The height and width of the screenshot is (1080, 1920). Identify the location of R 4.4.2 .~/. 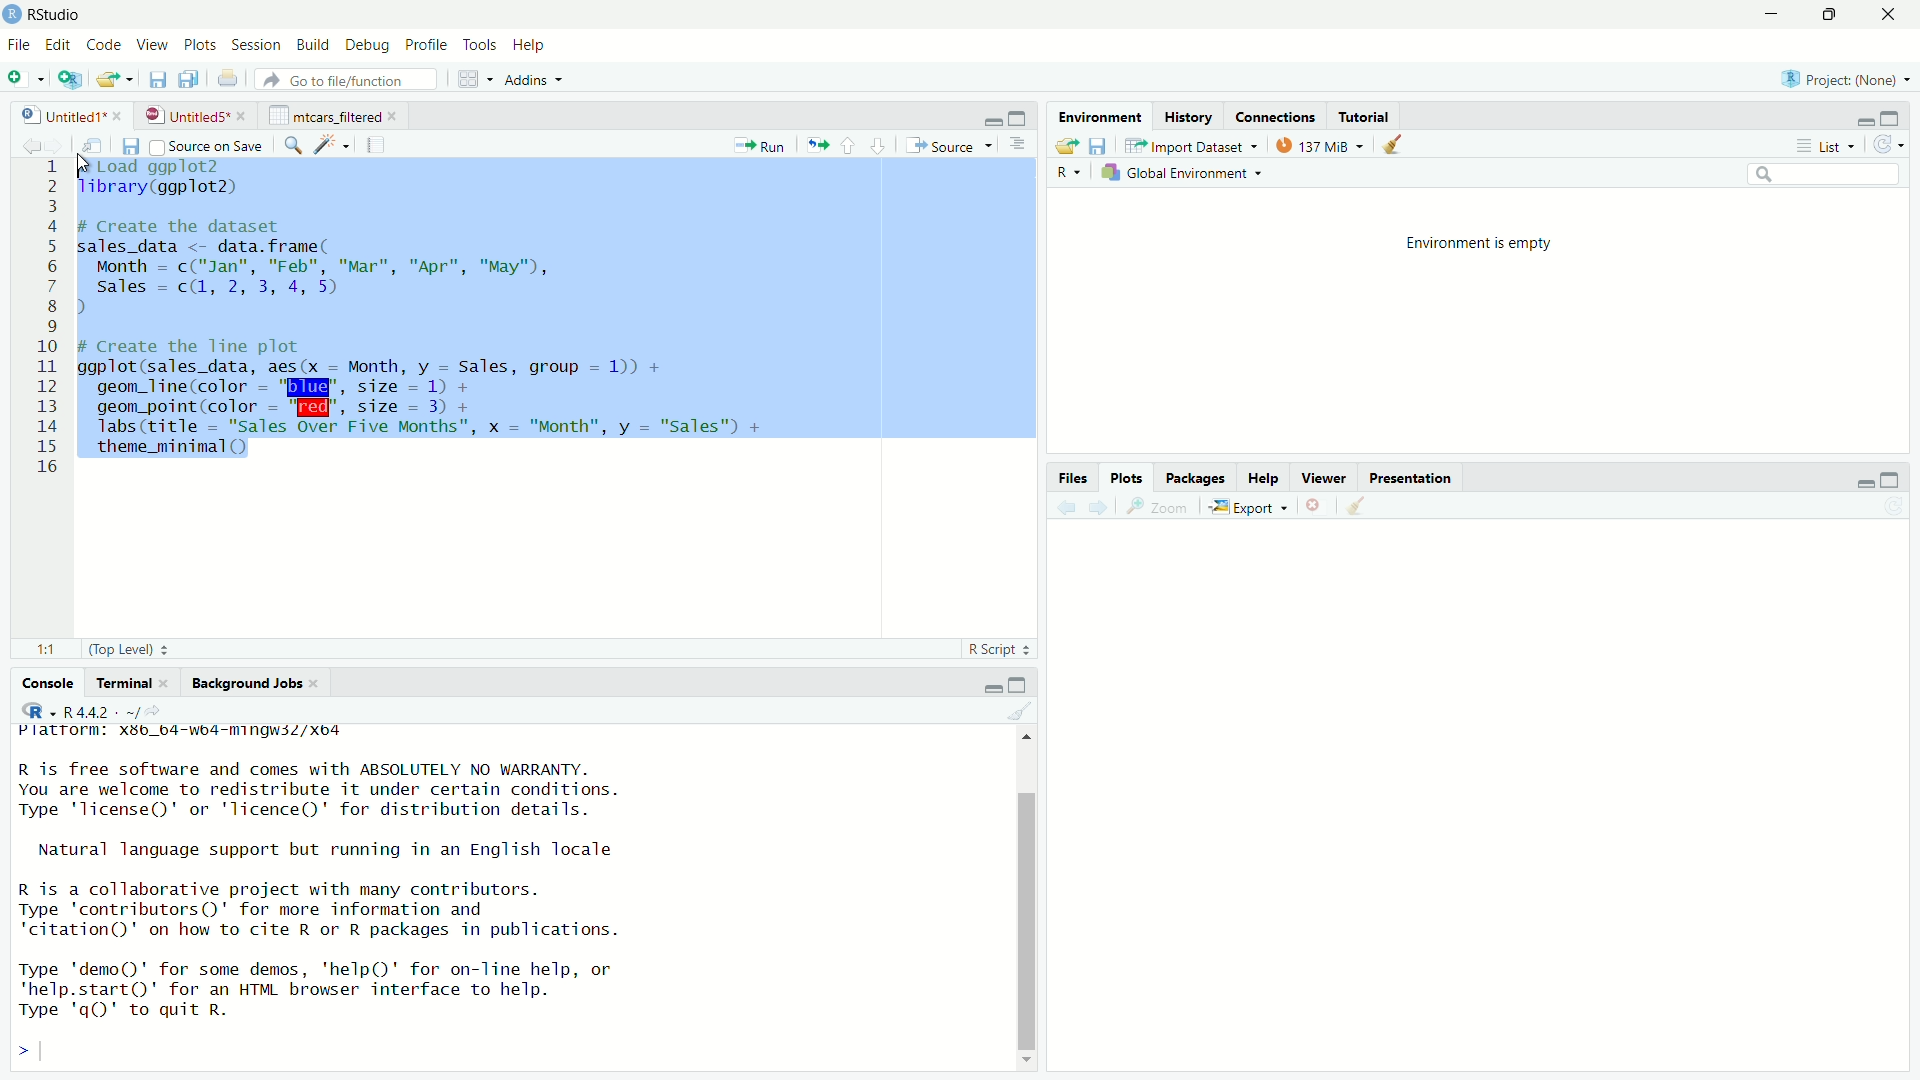
(101, 712).